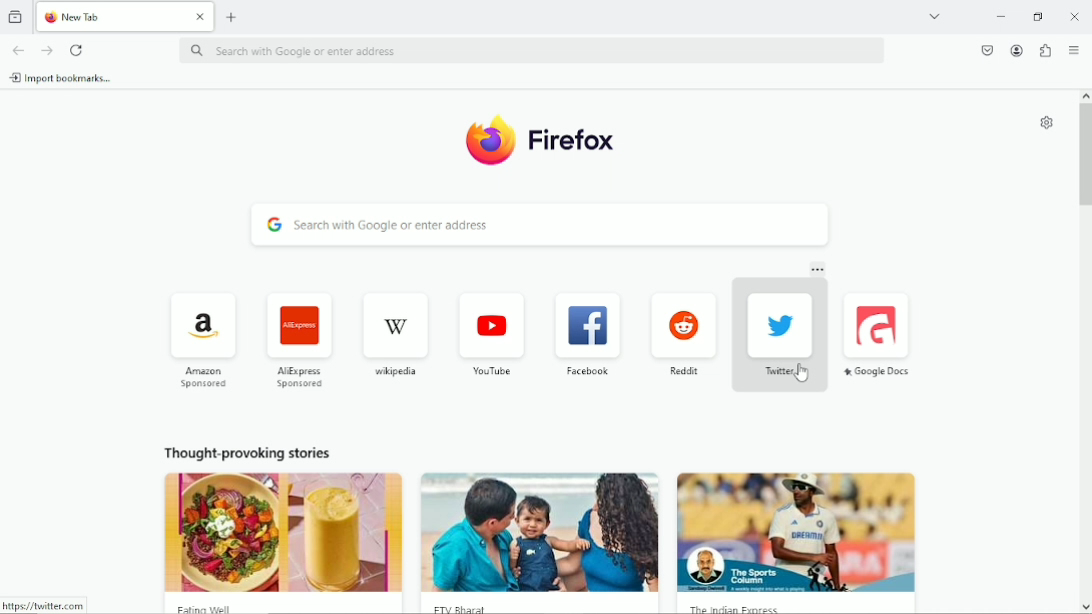  What do you see at coordinates (682, 334) in the screenshot?
I see `reddit` at bounding box center [682, 334].